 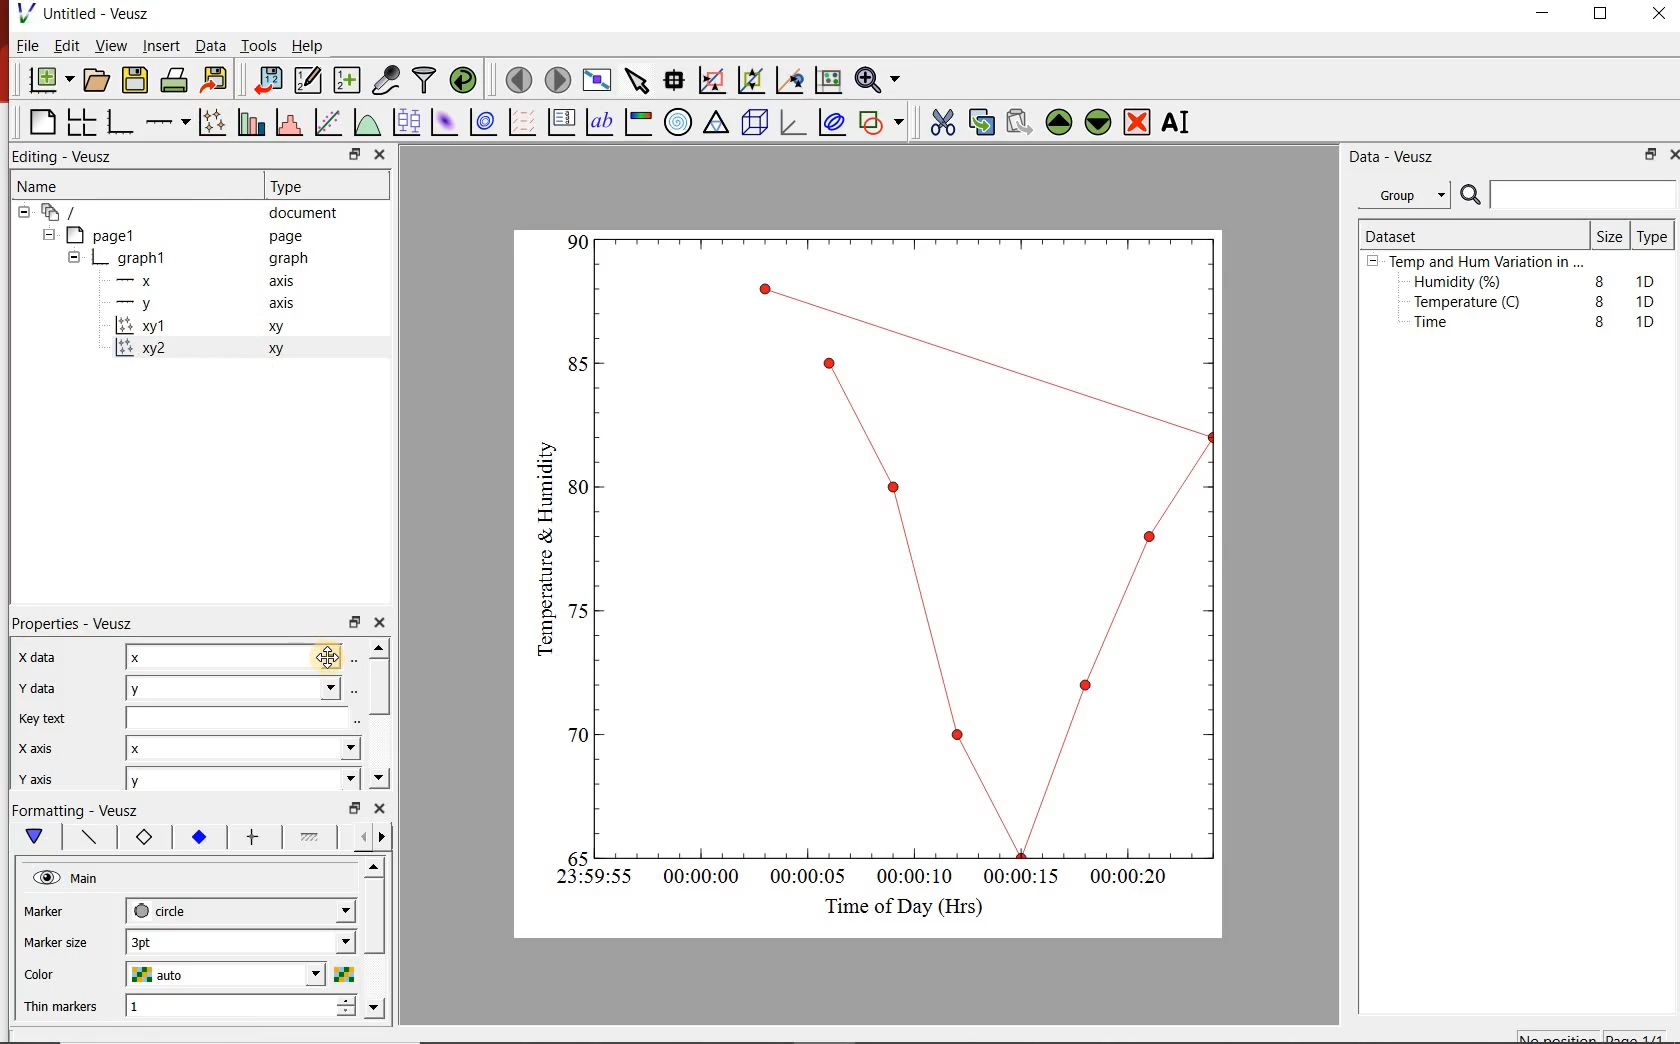 What do you see at coordinates (147, 348) in the screenshot?
I see `xy2` at bounding box center [147, 348].